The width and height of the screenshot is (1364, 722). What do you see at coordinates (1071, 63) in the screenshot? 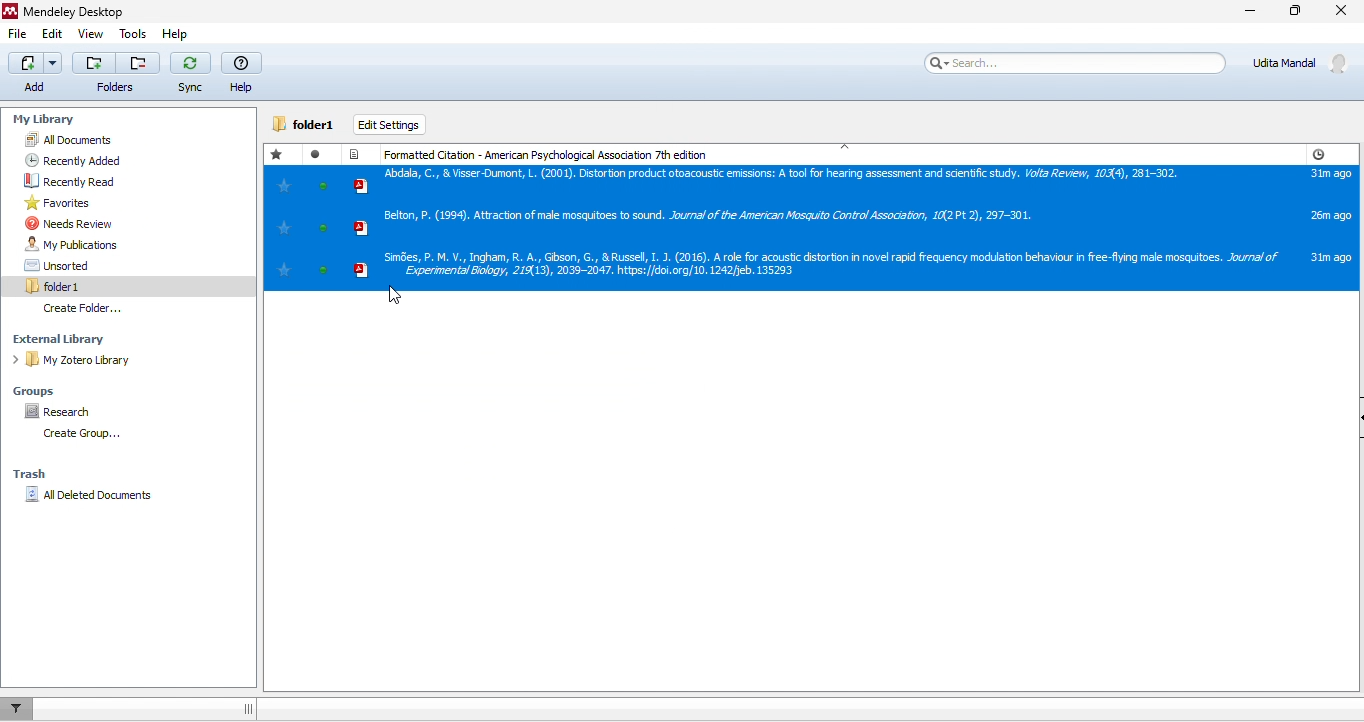
I see `search` at bounding box center [1071, 63].